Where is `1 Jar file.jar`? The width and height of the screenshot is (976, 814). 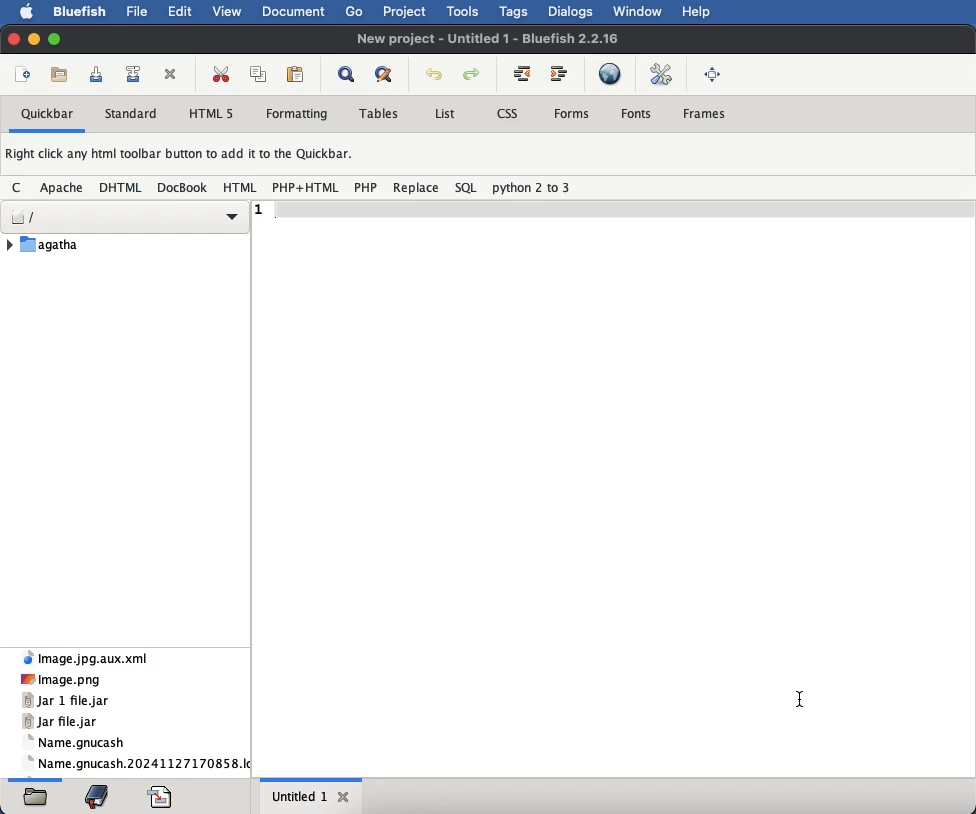
1 Jar file.jar is located at coordinates (59, 721).